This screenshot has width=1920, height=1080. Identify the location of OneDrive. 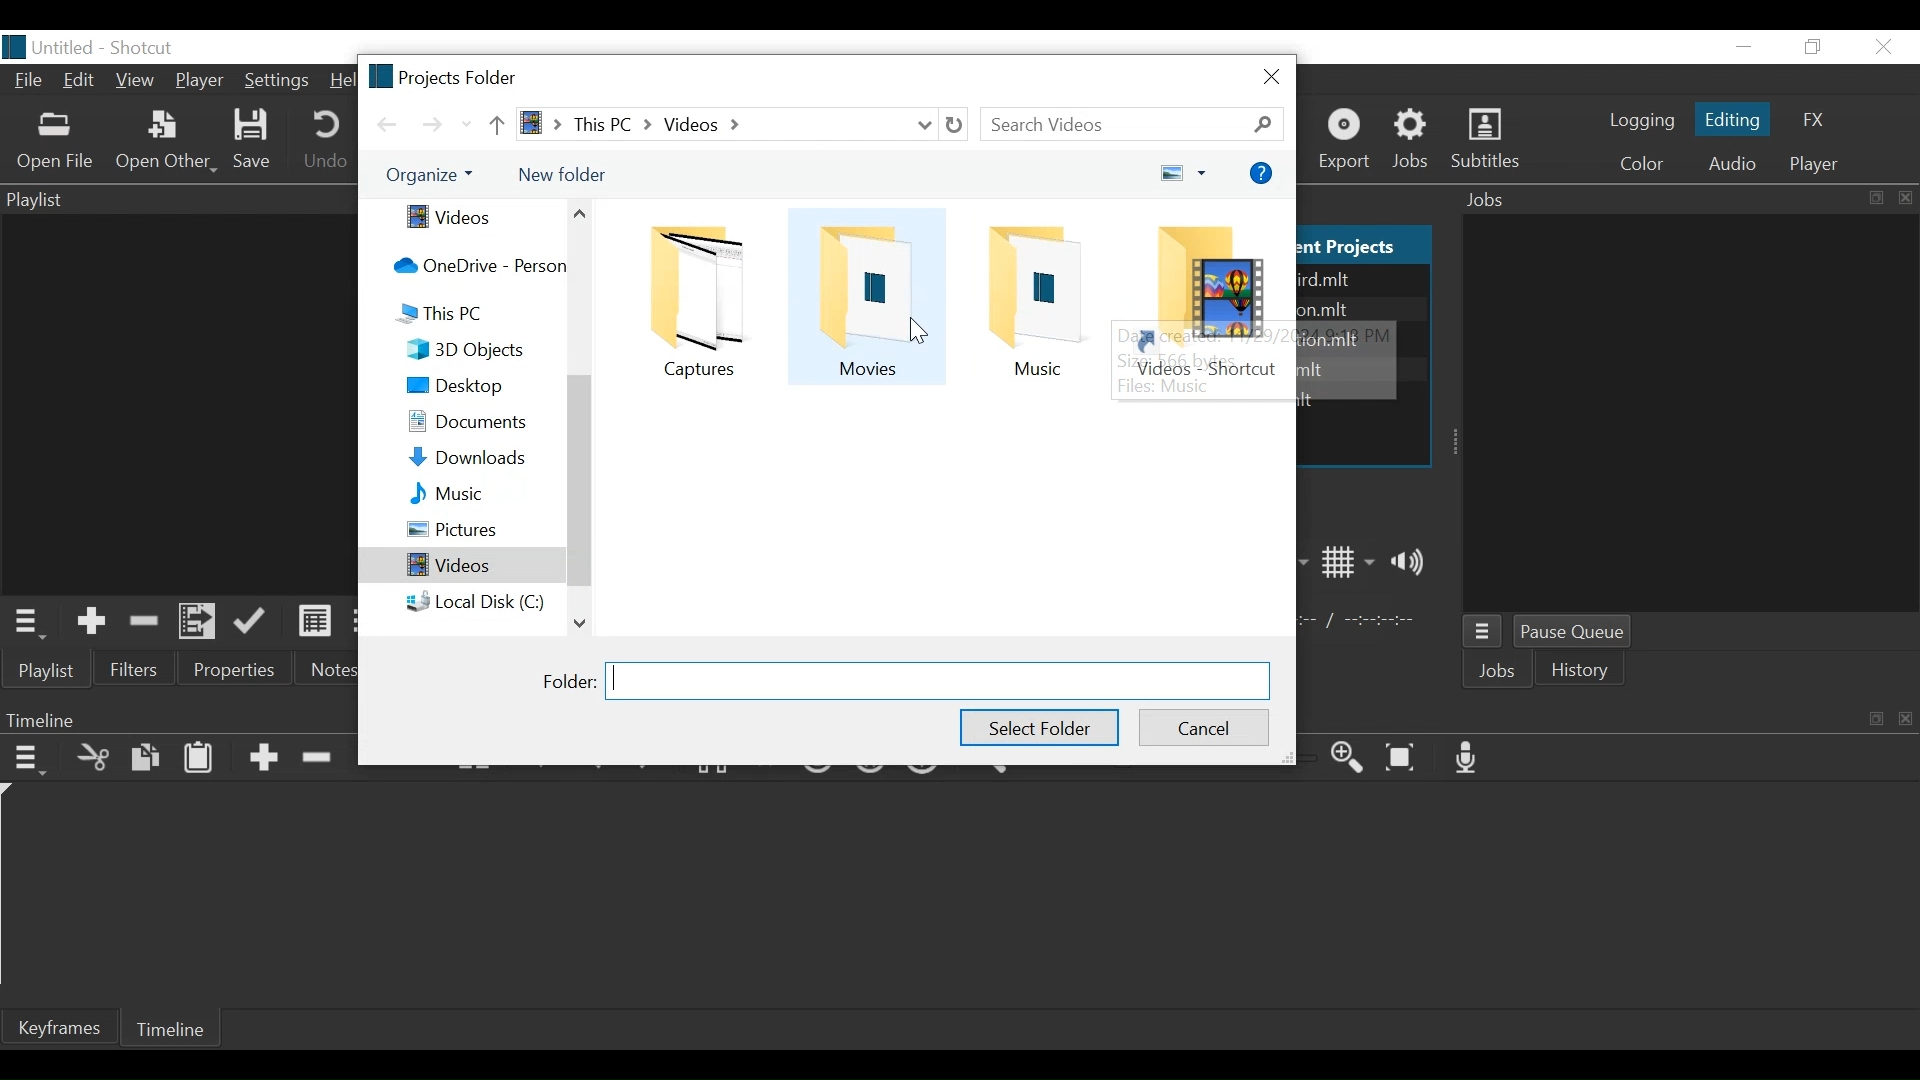
(476, 264).